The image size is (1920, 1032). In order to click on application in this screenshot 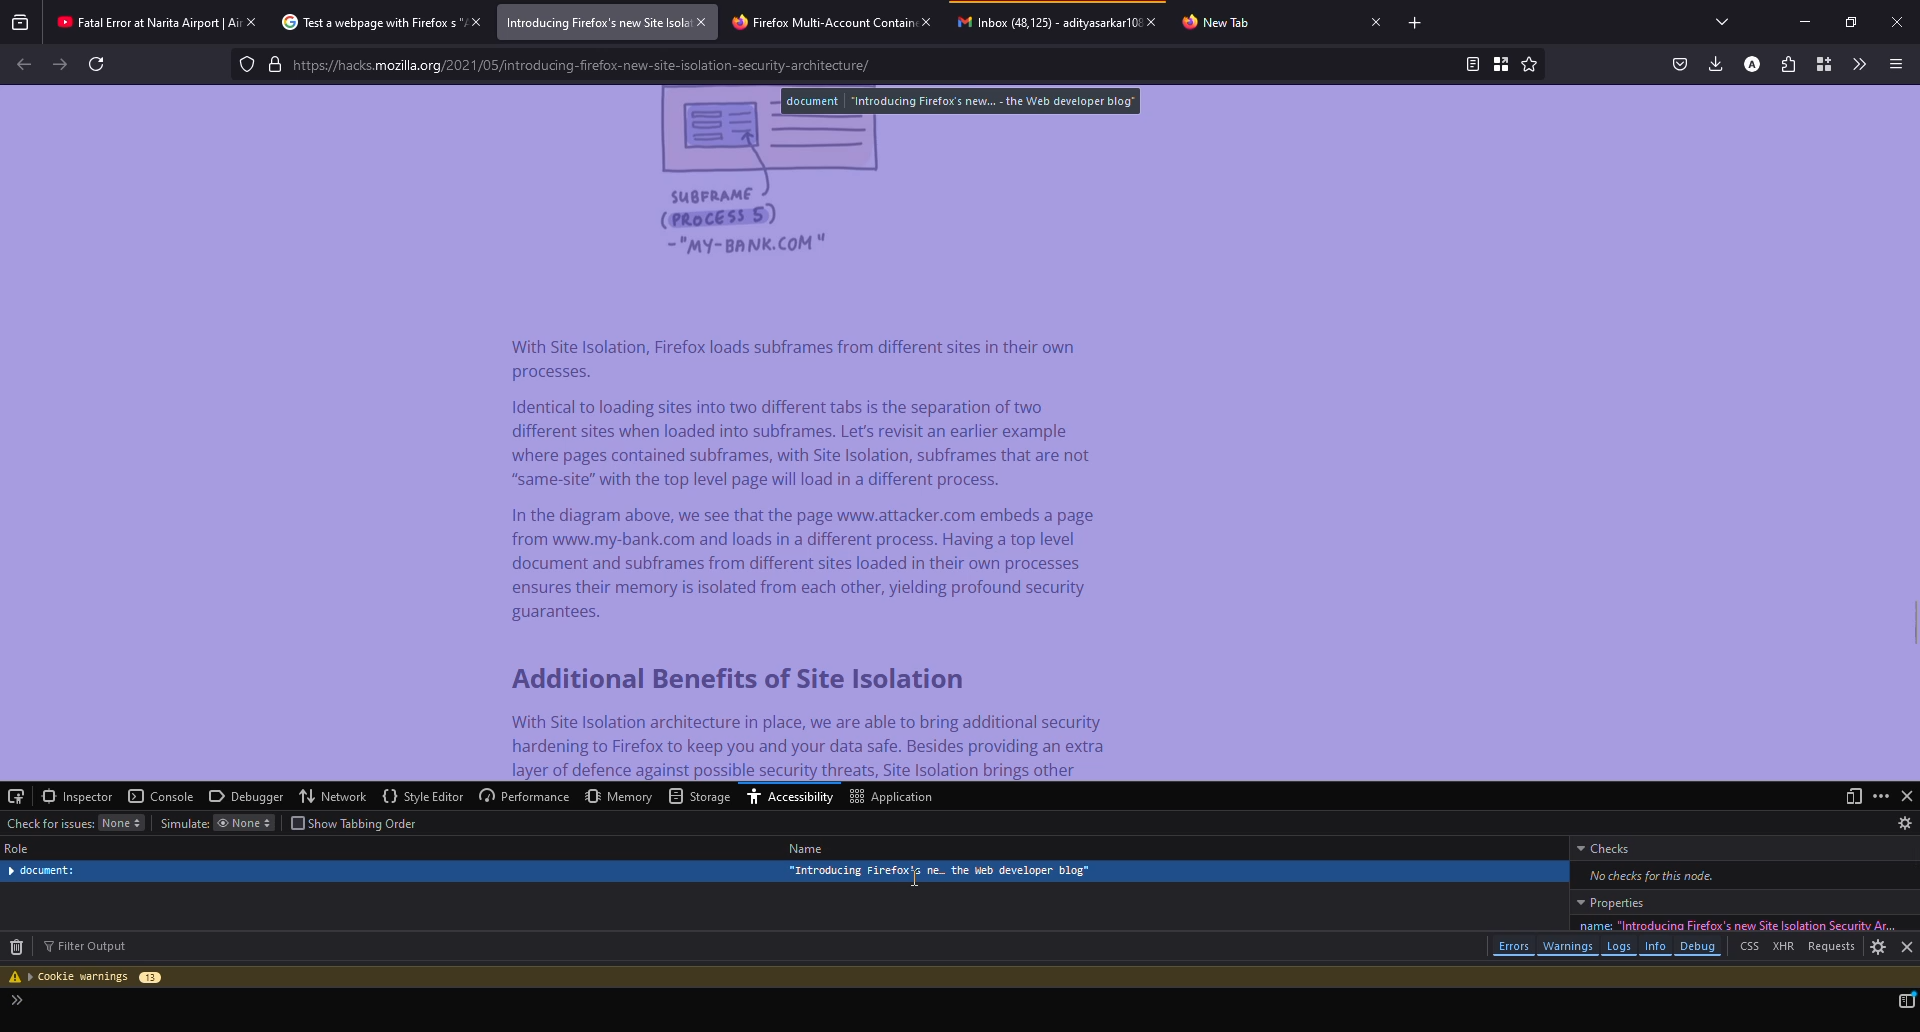, I will do `click(894, 797)`.